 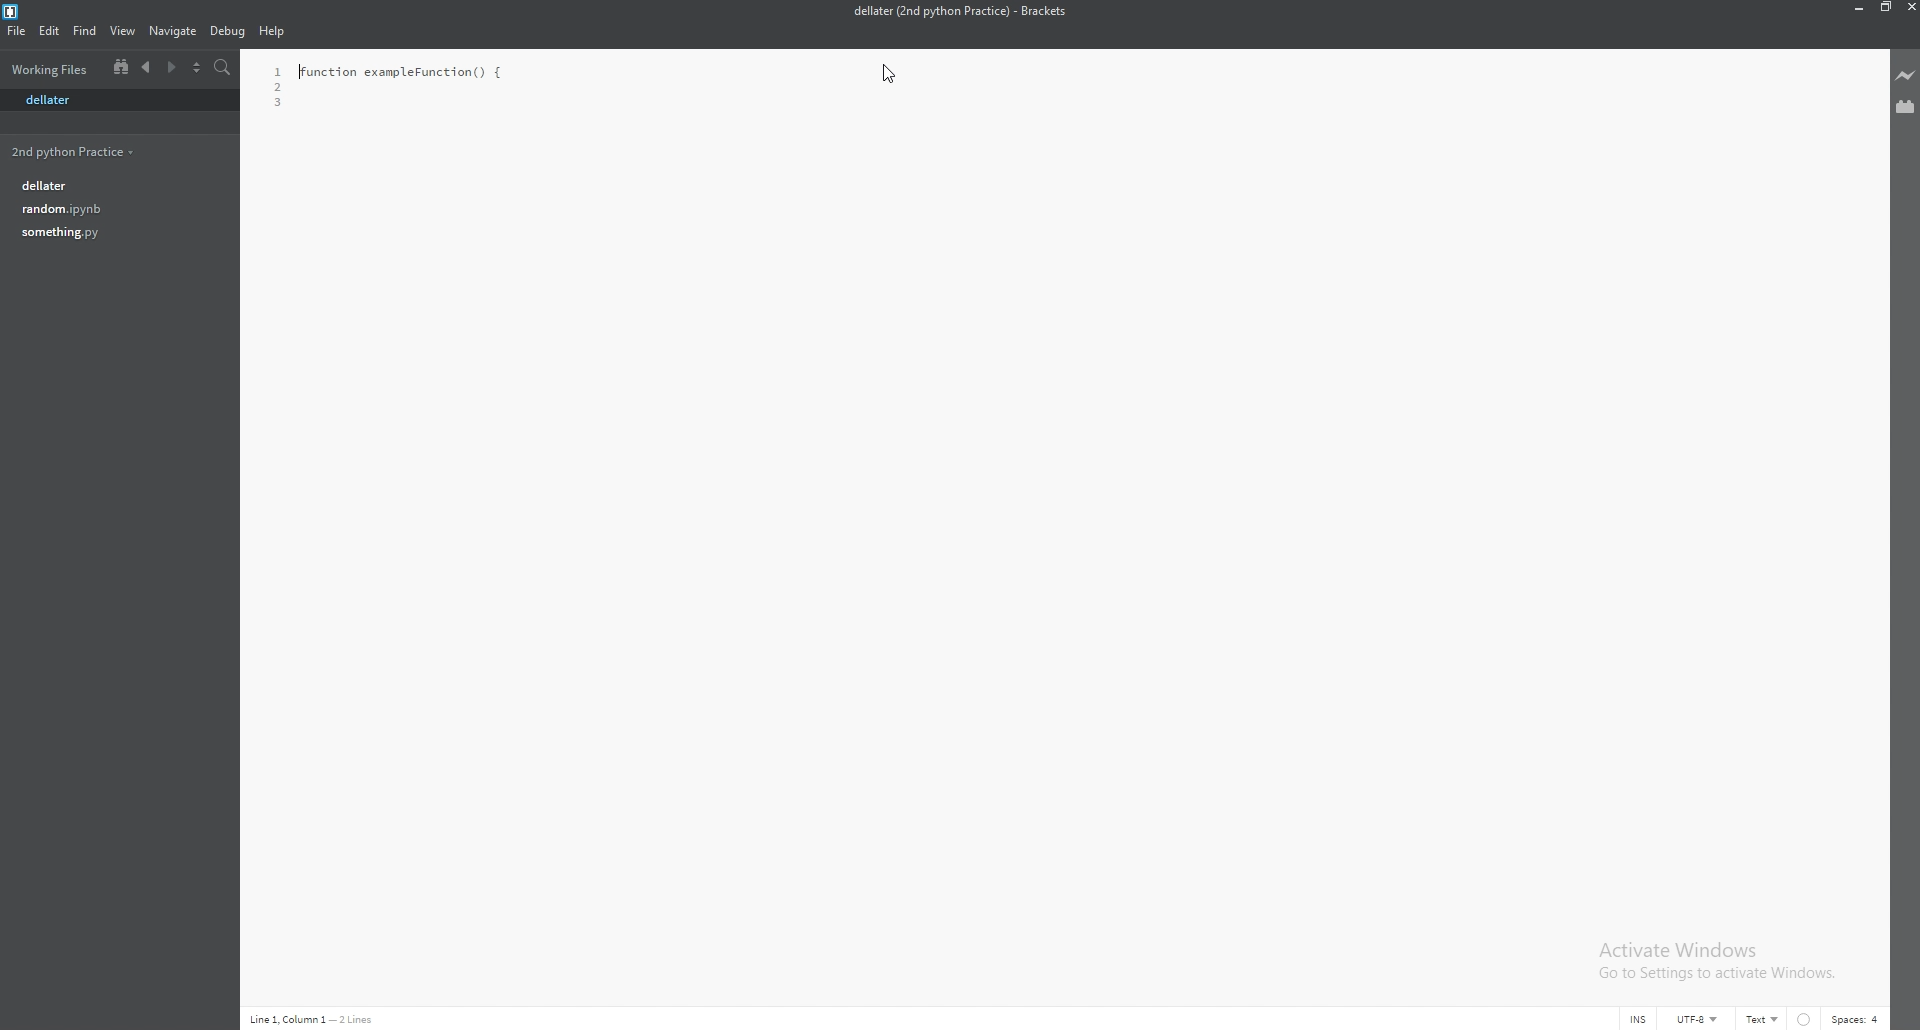 What do you see at coordinates (174, 30) in the screenshot?
I see `navigate` at bounding box center [174, 30].